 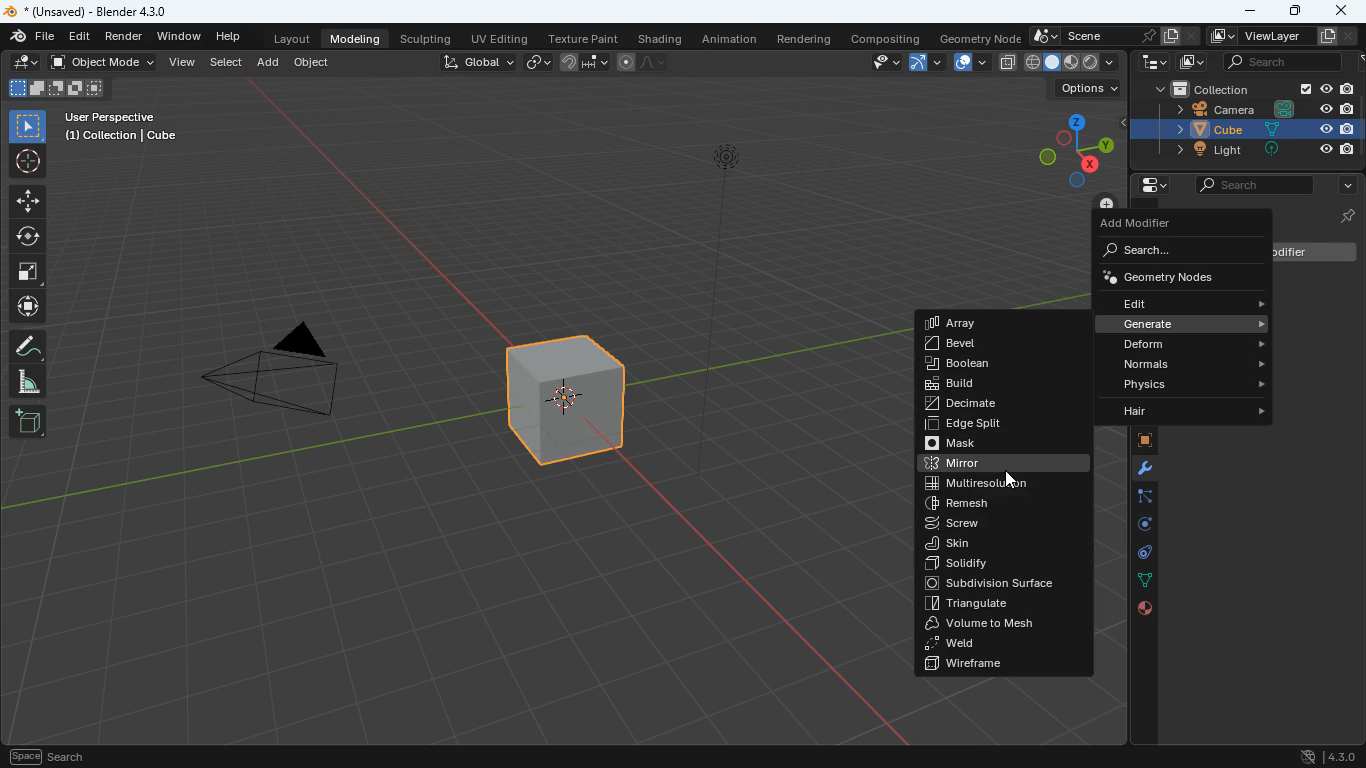 What do you see at coordinates (995, 502) in the screenshot?
I see `remesh` at bounding box center [995, 502].